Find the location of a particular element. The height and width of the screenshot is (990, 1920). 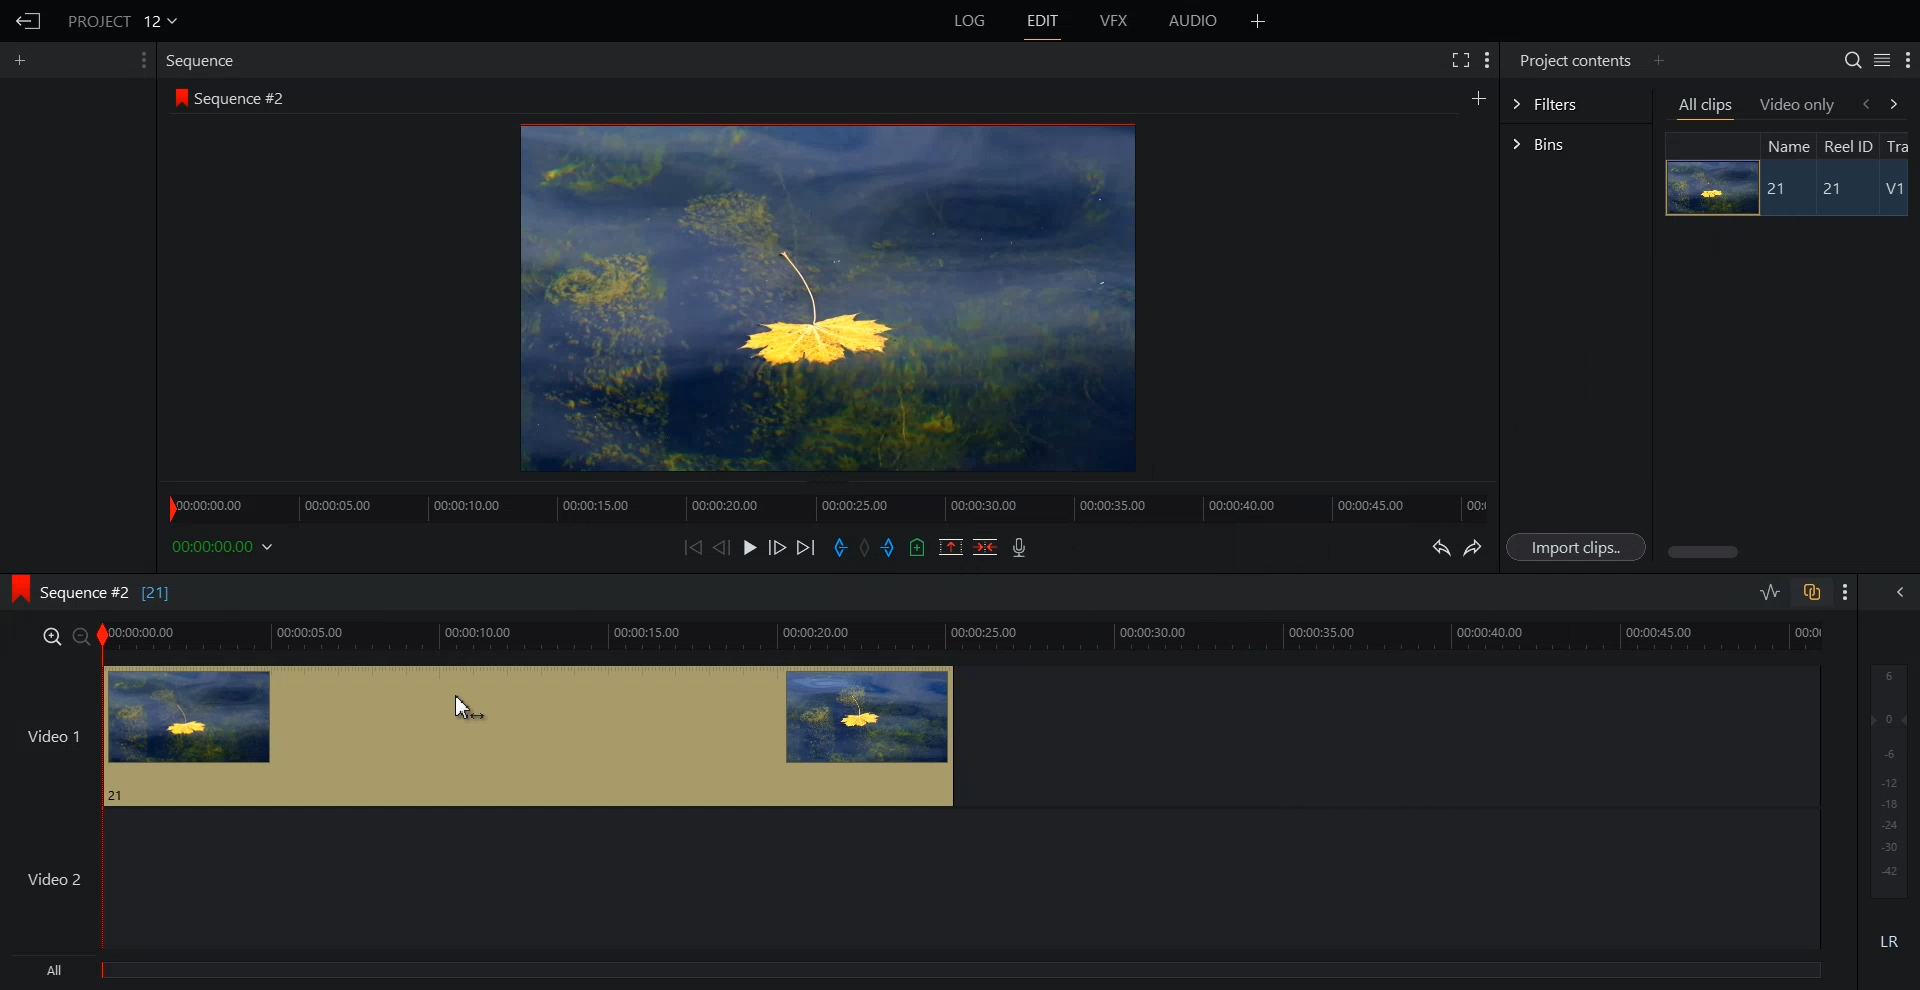

Search is located at coordinates (1852, 60).